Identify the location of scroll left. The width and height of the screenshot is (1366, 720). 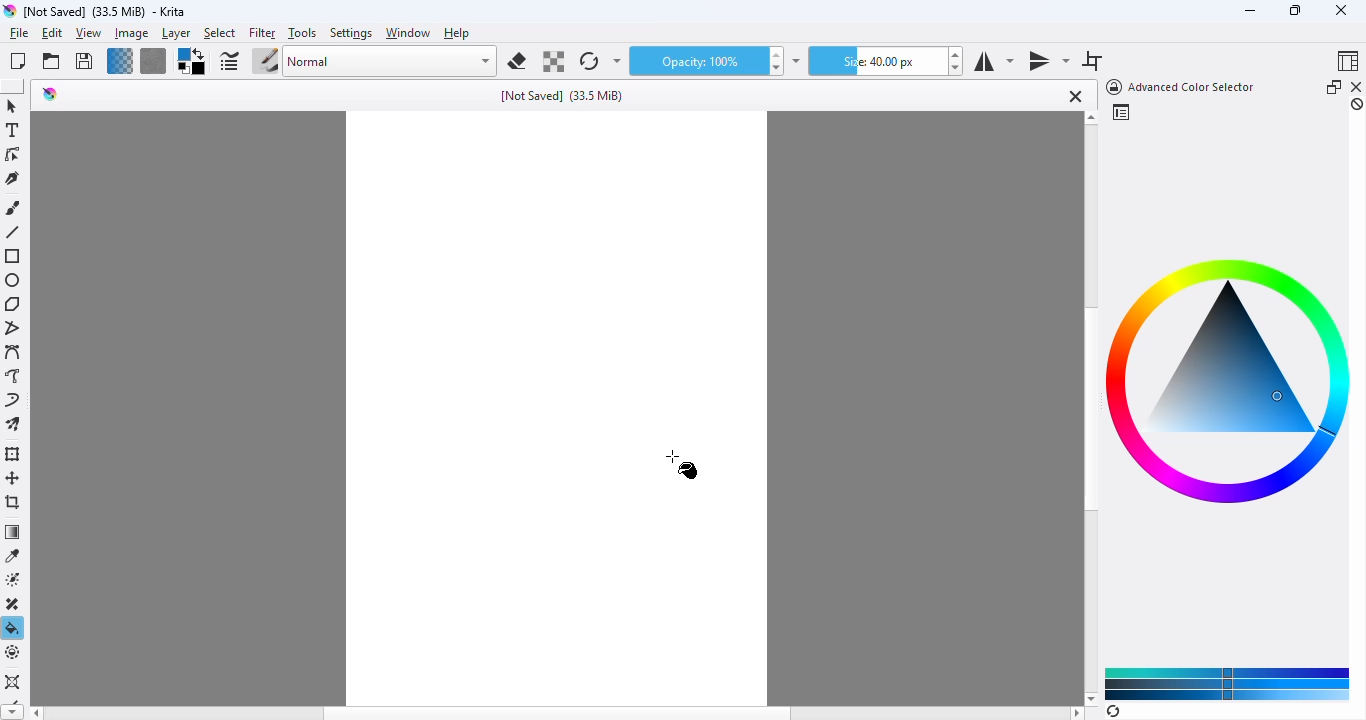
(35, 713).